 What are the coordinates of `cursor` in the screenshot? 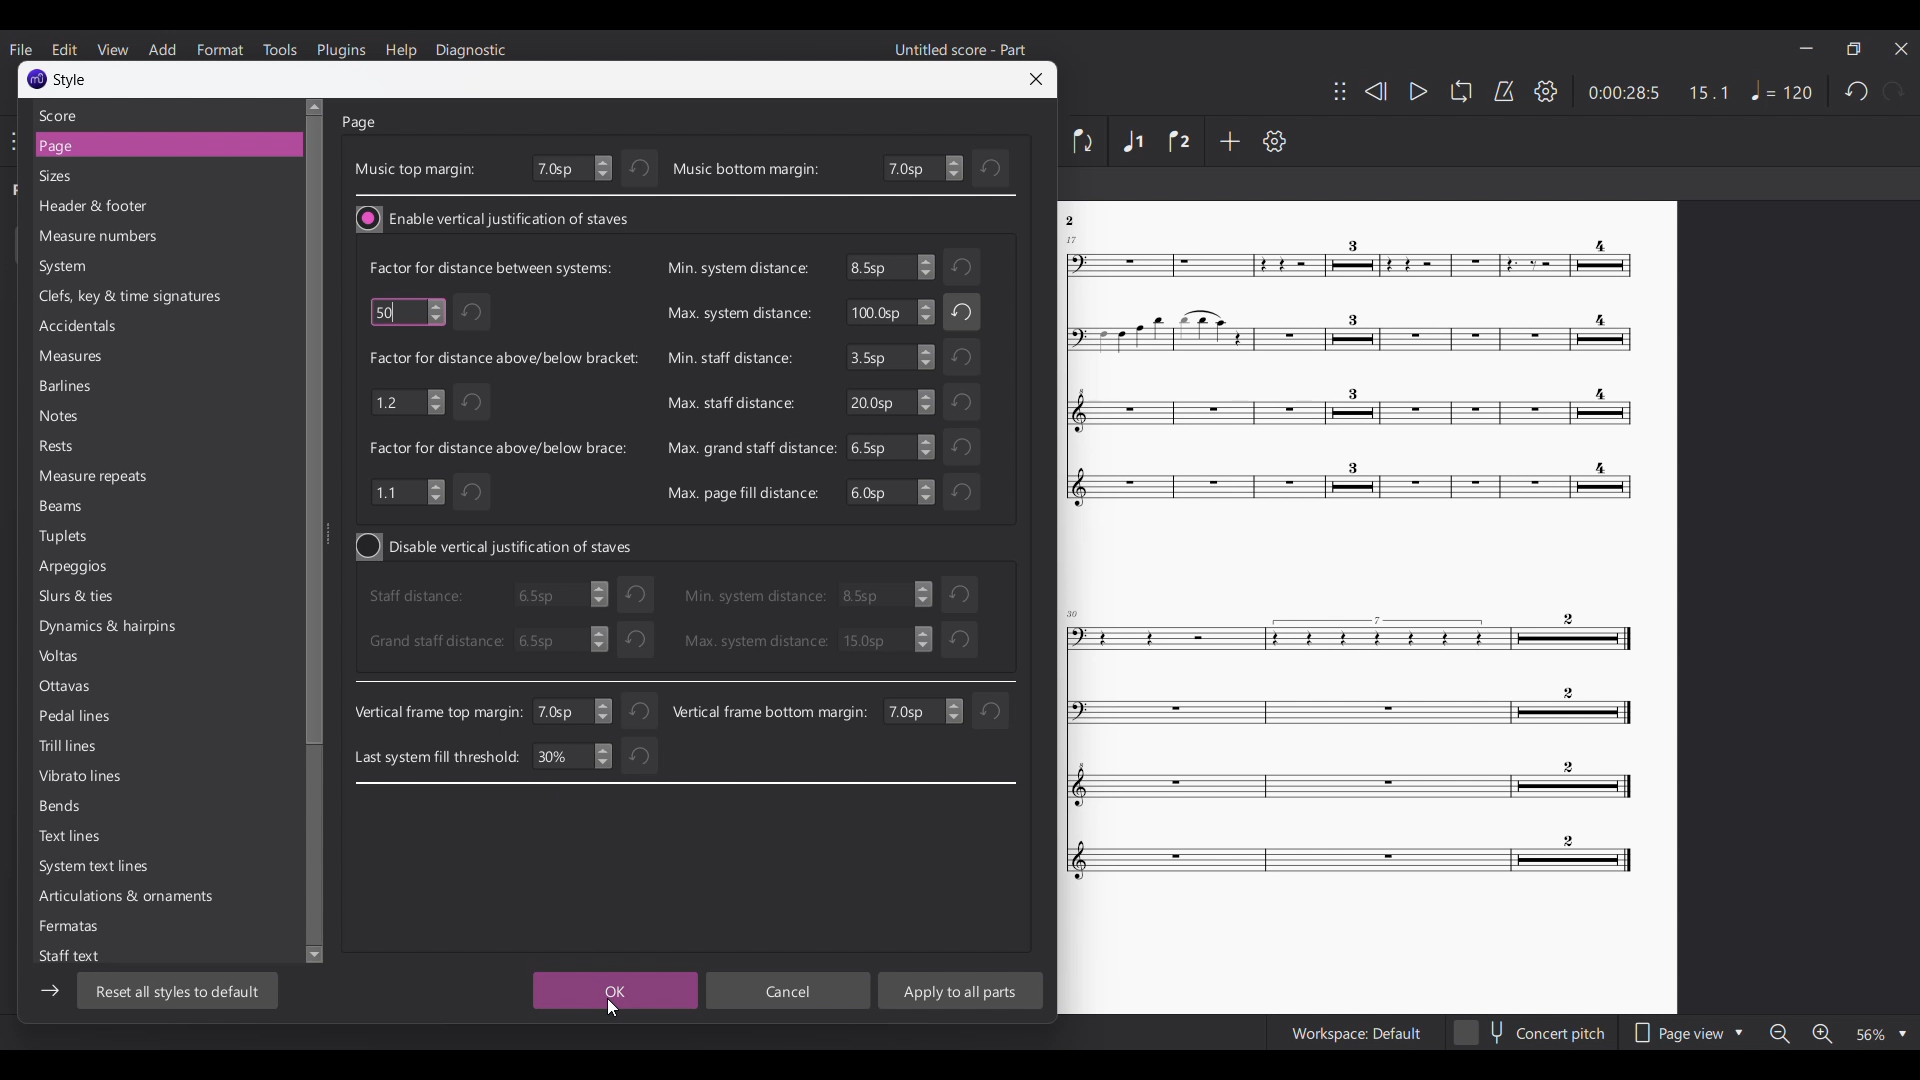 It's located at (395, 312).